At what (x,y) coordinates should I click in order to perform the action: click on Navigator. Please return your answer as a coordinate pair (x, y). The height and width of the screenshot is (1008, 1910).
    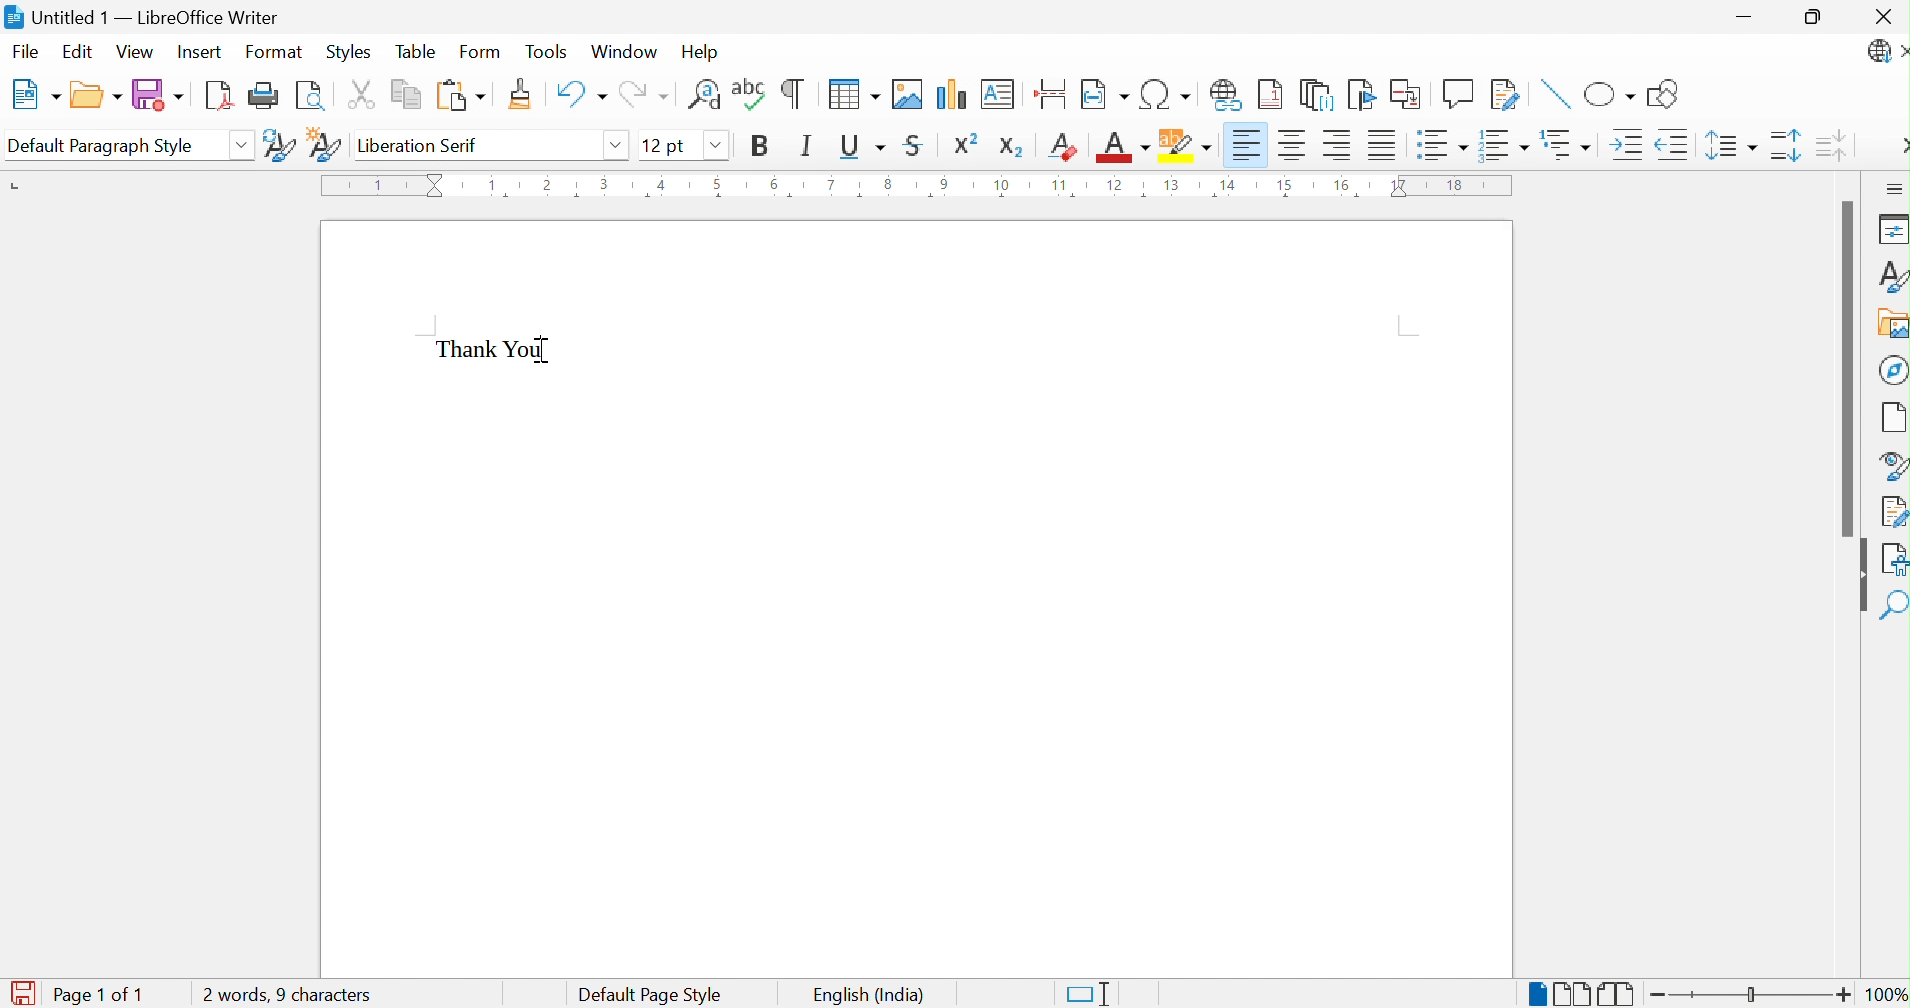
    Looking at the image, I should click on (1892, 369).